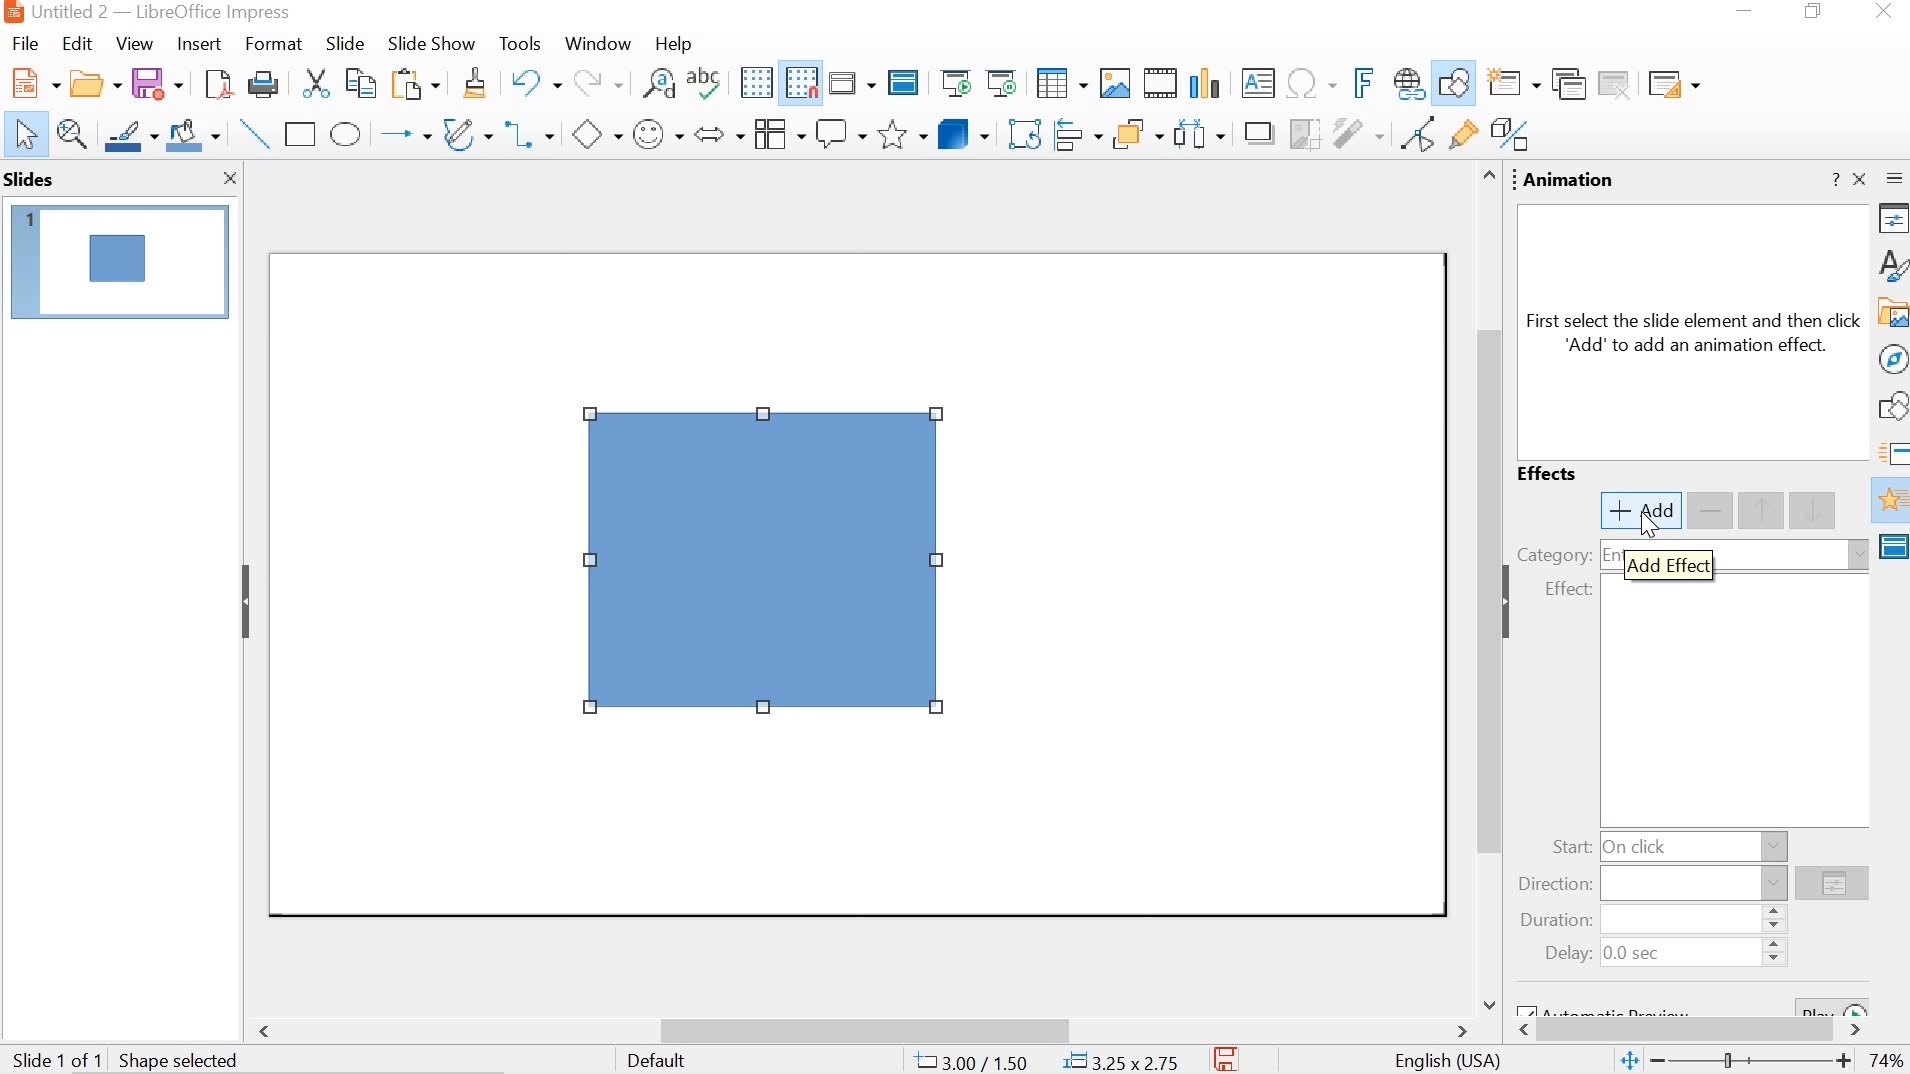 The image size is (1910, 1074). Describe the element at coordinates (119, 261) in the screenshot. I see `slide 1` at that location.